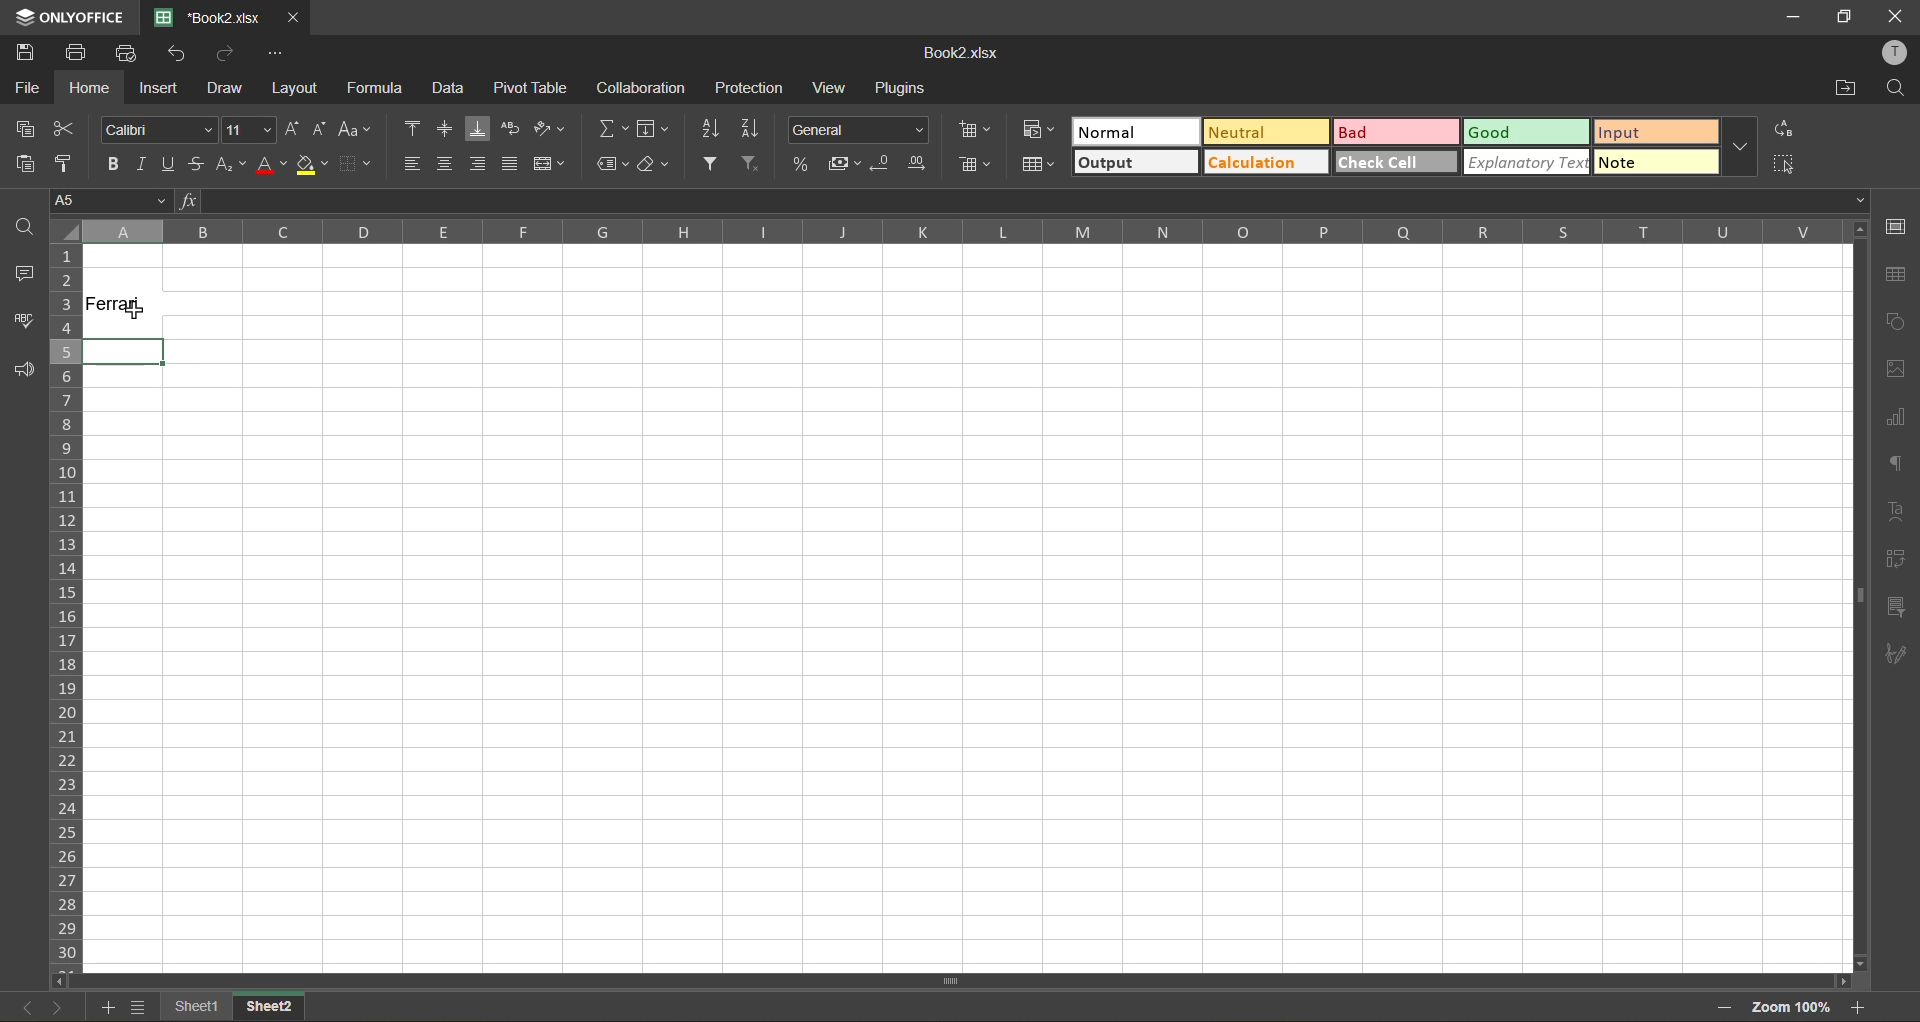  Describe the element at coordinates (480, 162) in the screenshot. I see `align right` at that location.